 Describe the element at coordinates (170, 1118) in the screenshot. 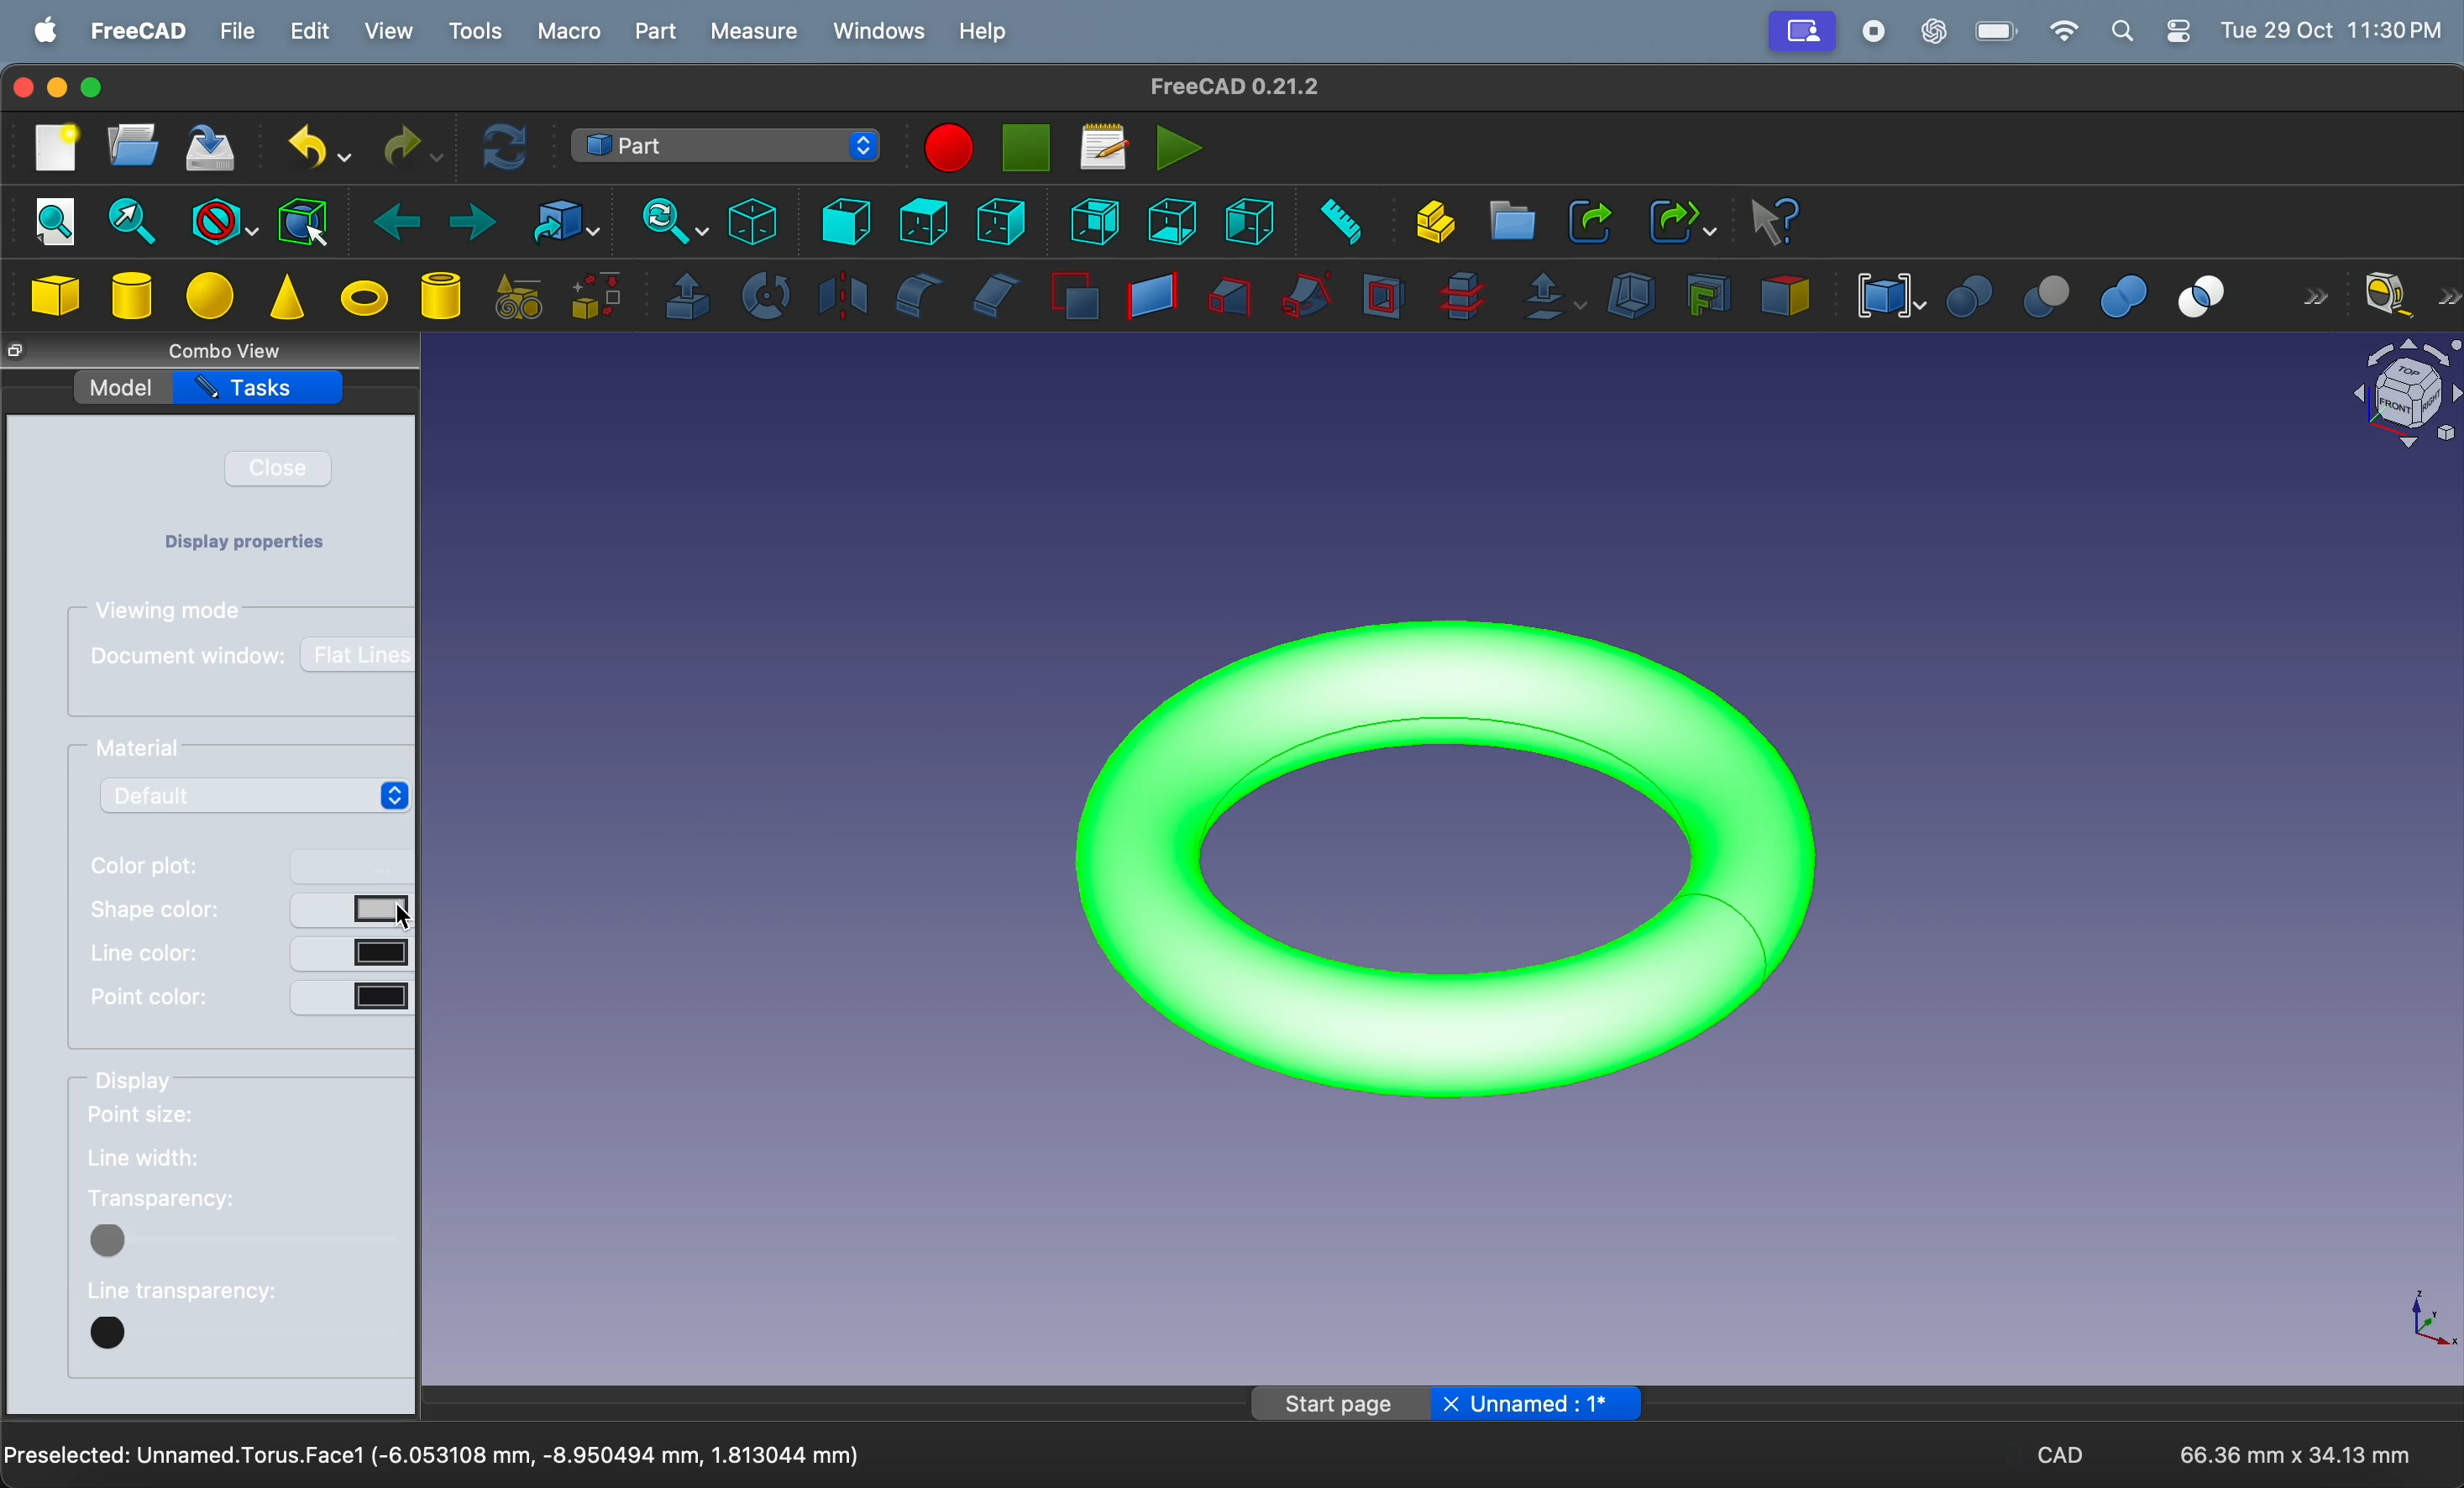

I see `point size` at that location.